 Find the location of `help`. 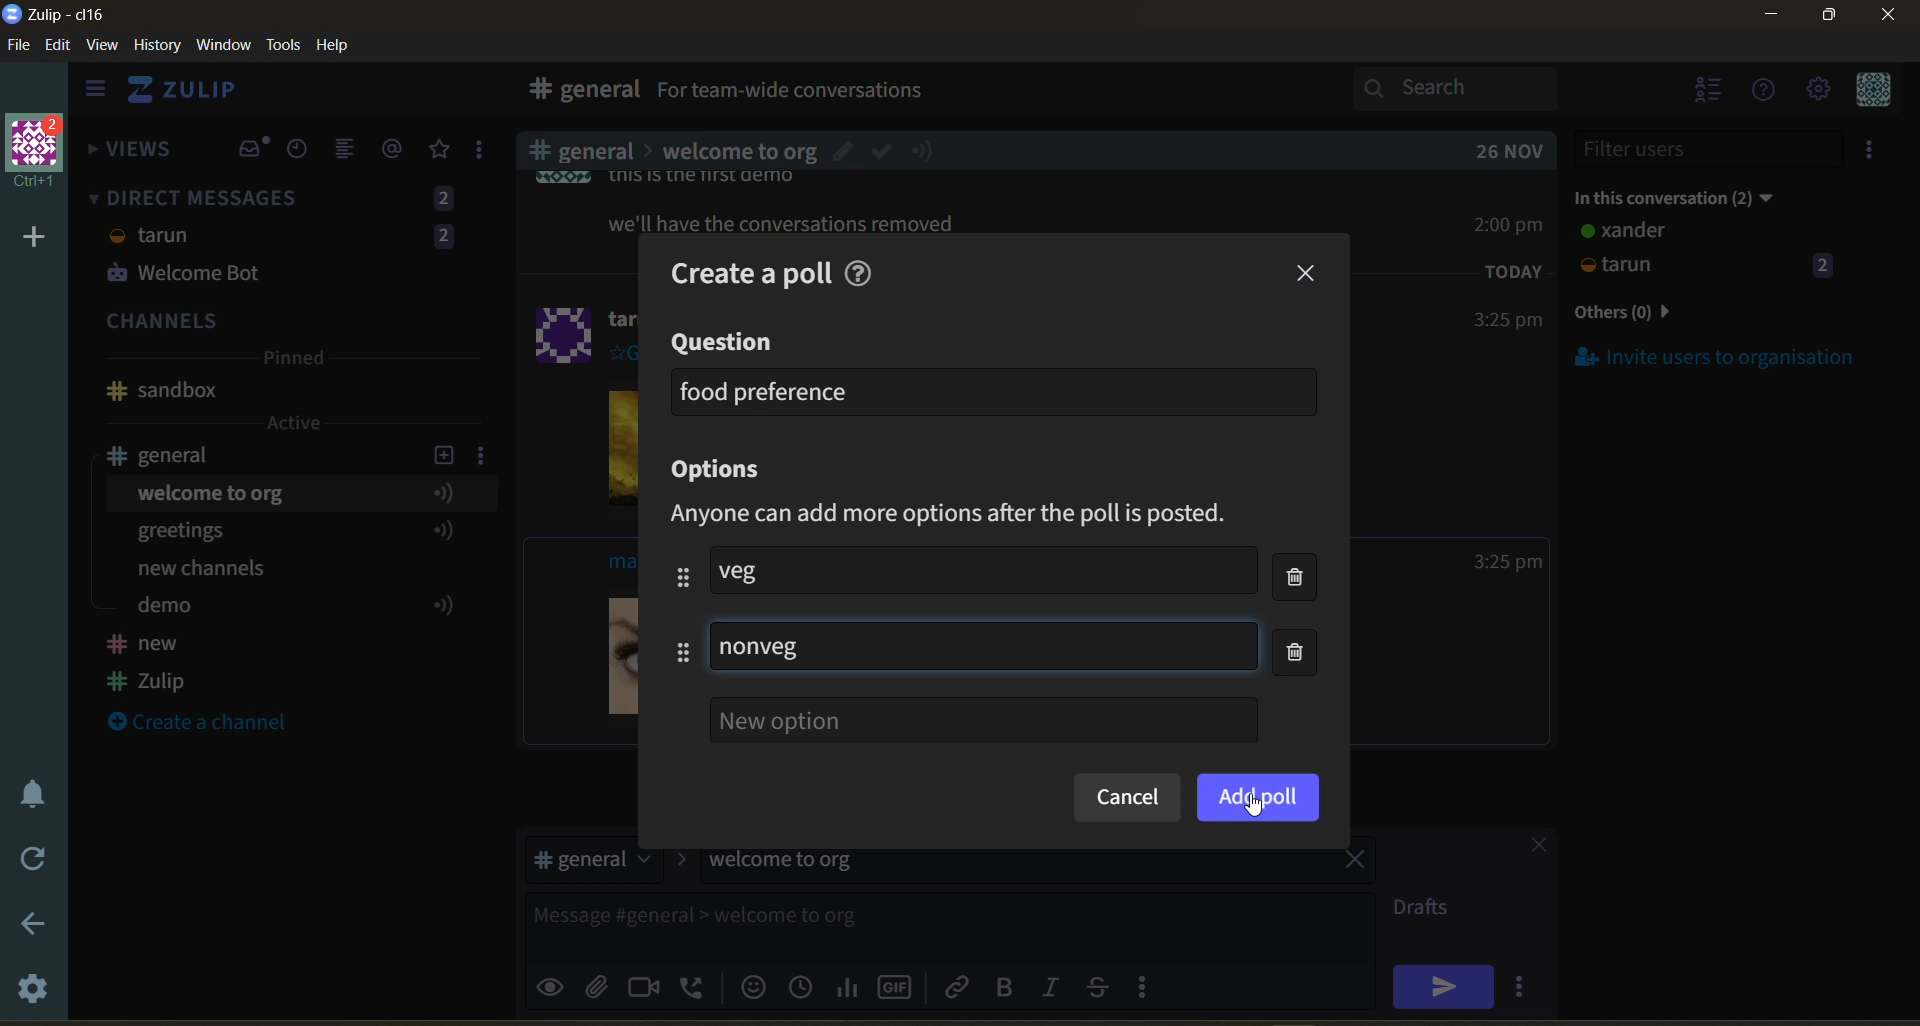

help is located at coordinates (340, 46).